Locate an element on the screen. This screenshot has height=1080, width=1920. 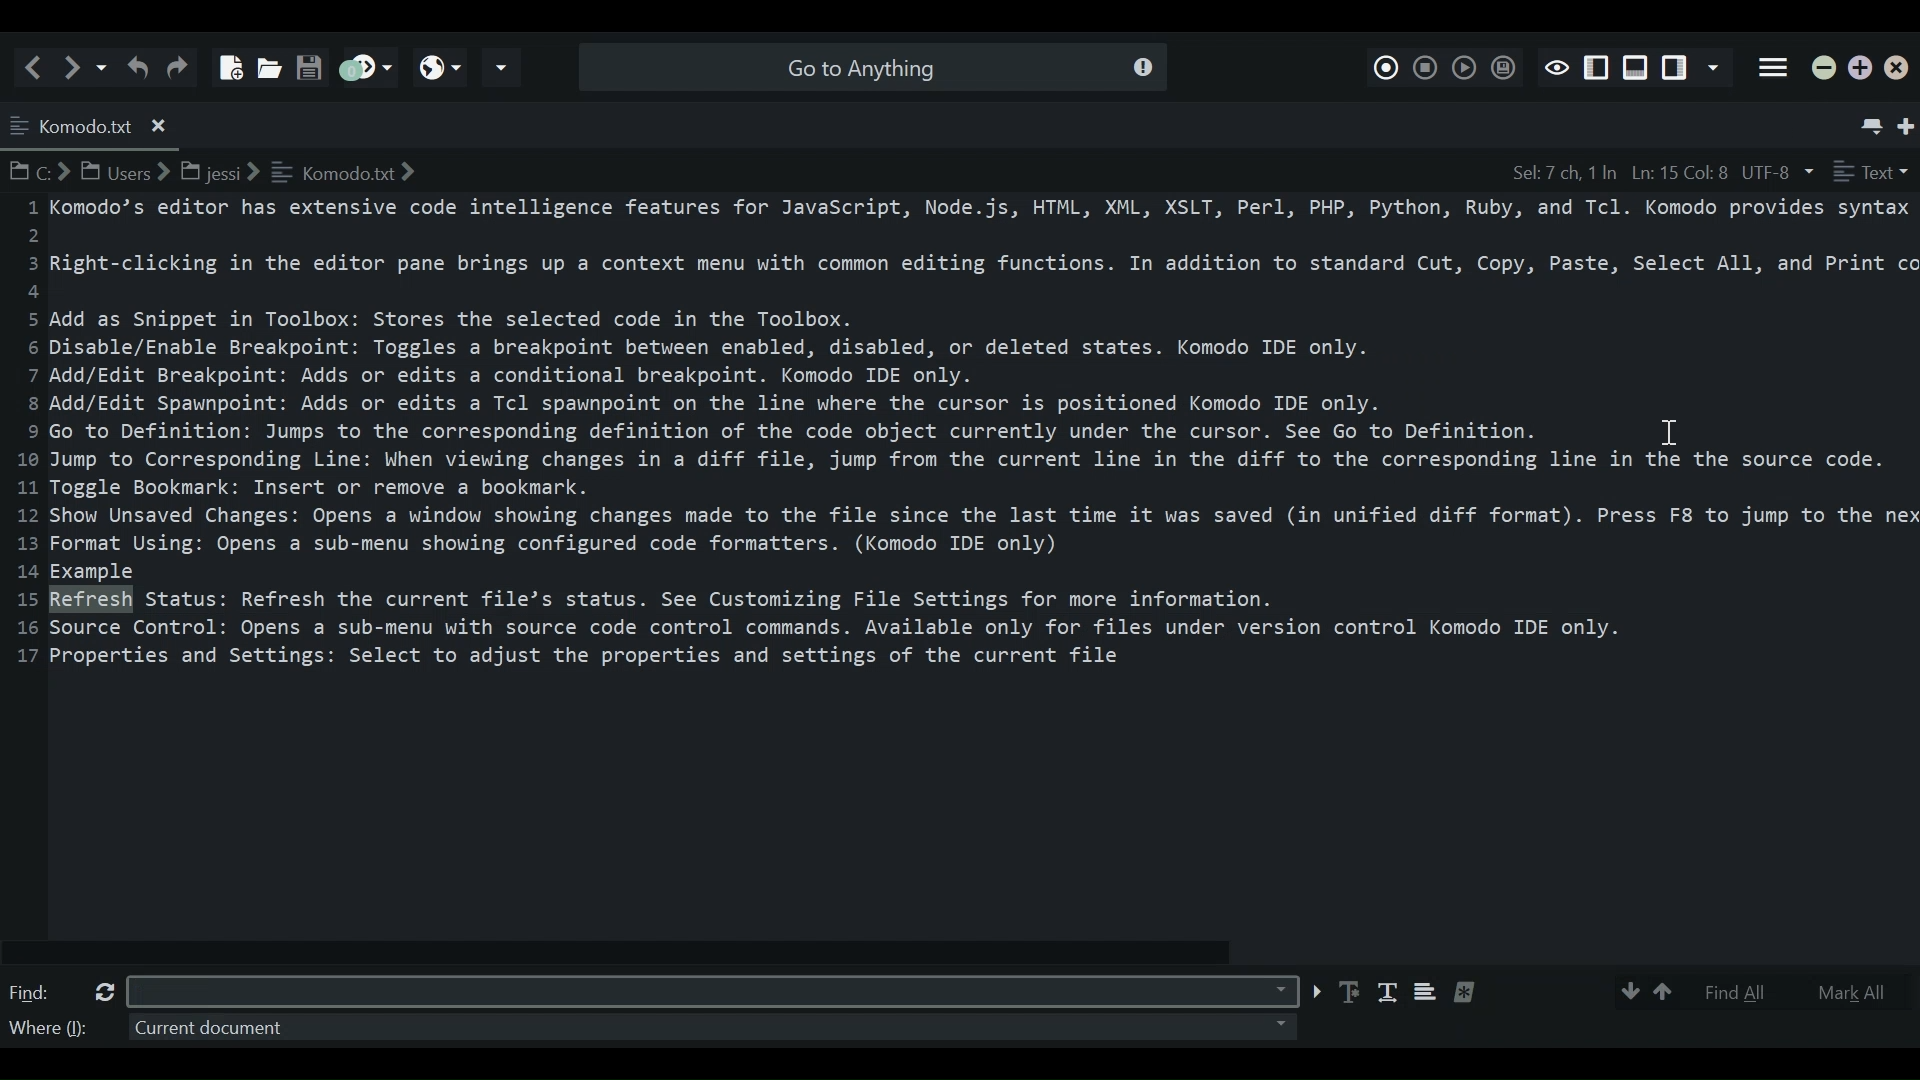
Arrow down is located at coordinates (1627, 992).